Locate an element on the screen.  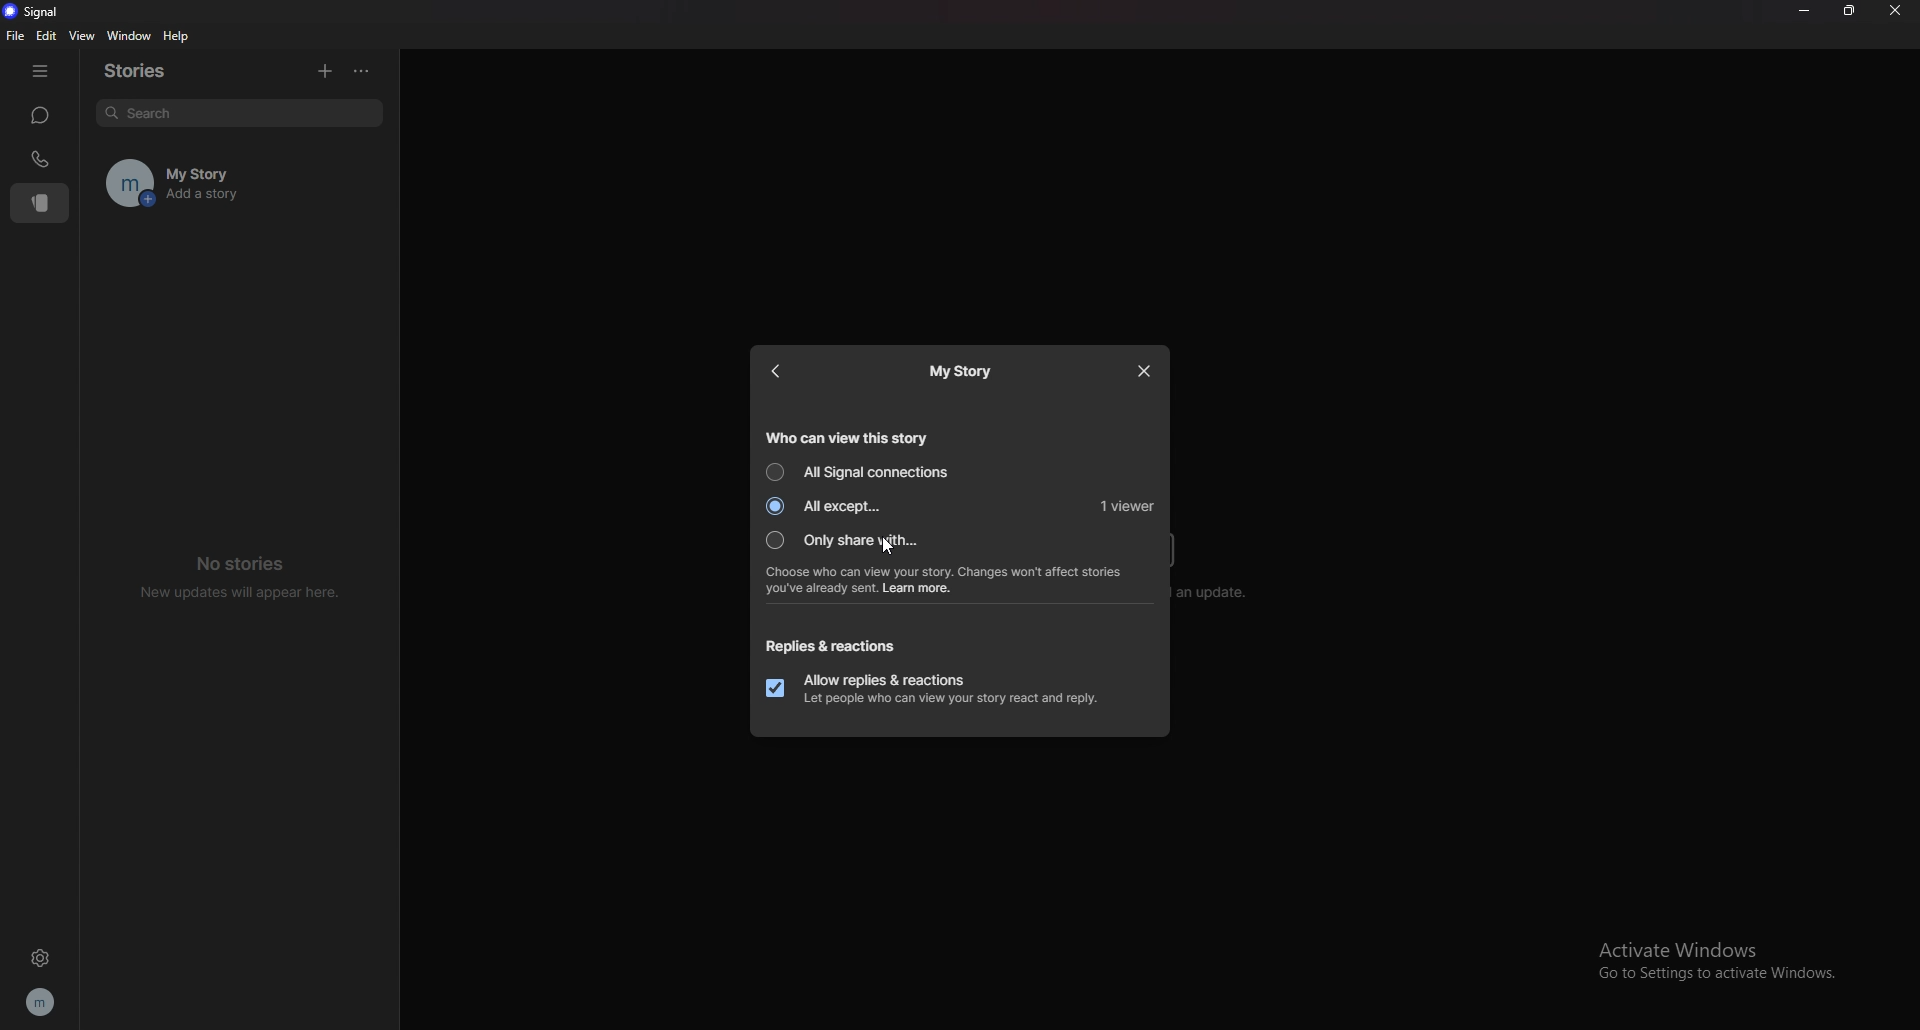
minimize is located at coordinates (1804, 11).